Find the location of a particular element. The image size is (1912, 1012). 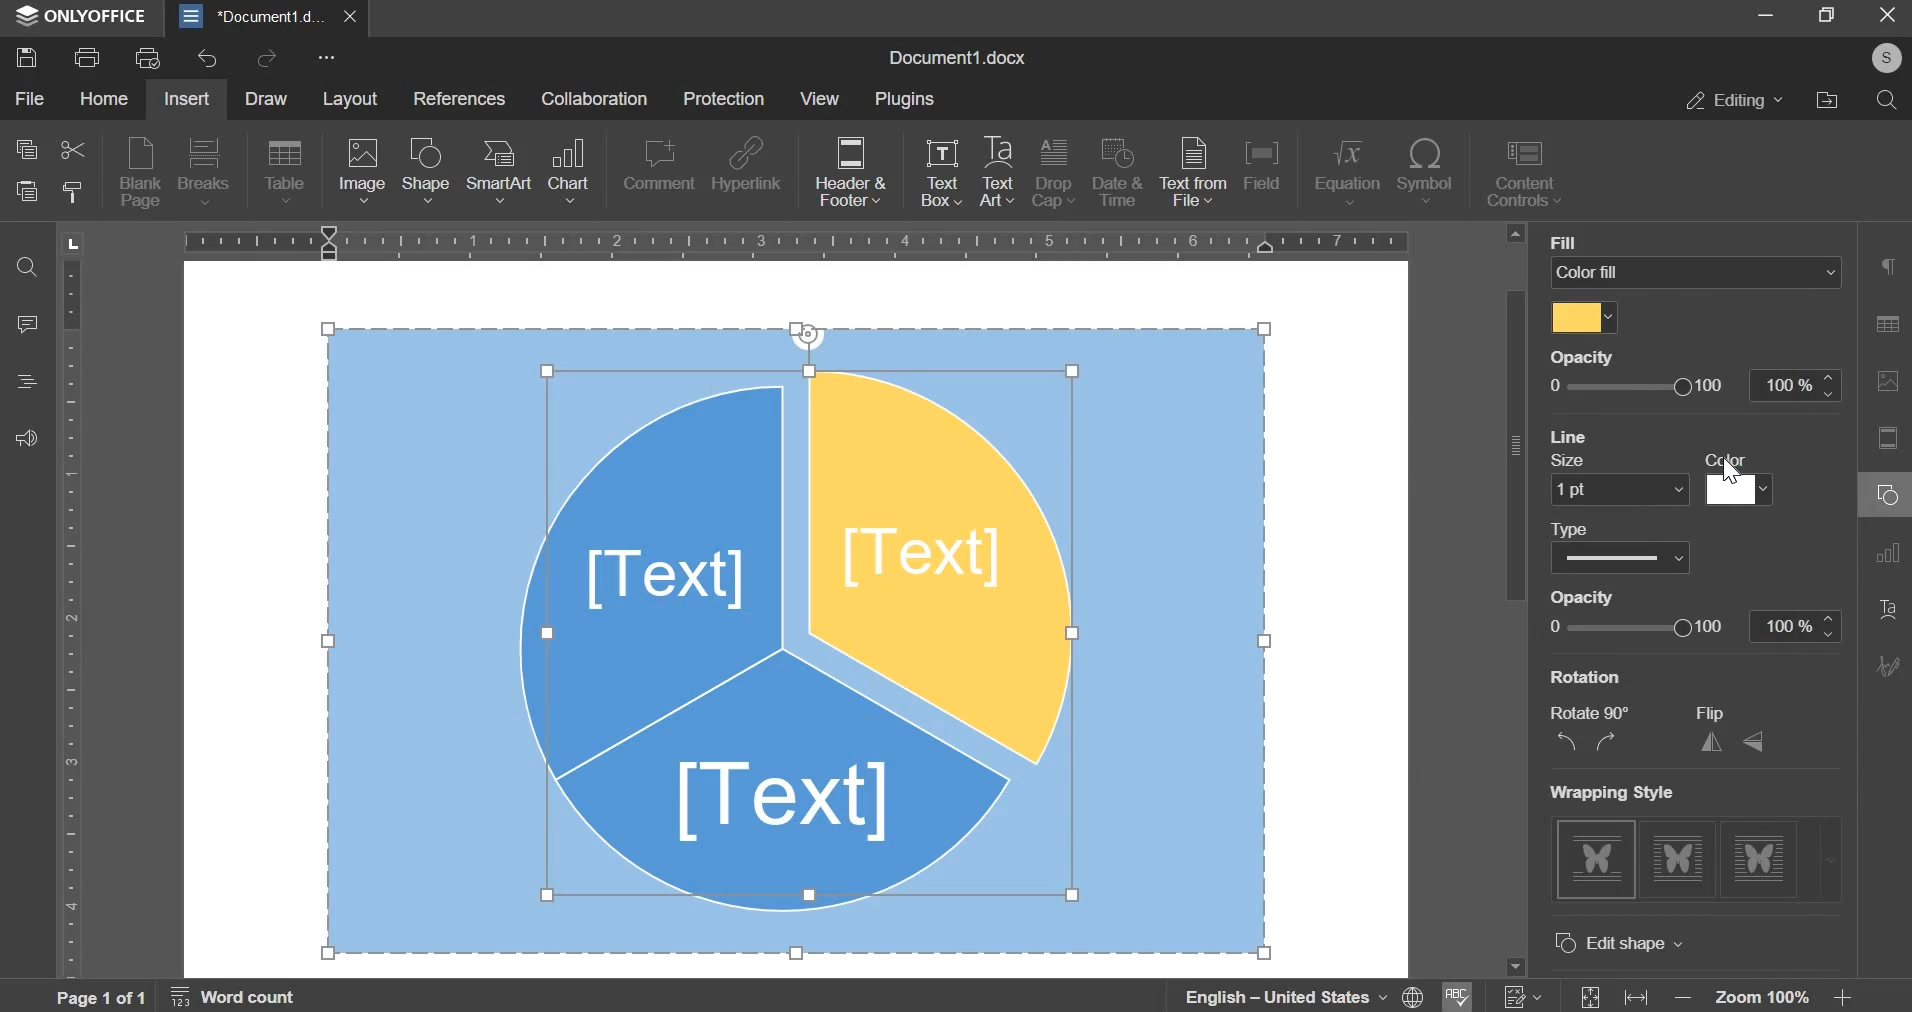

view is located at coordinates (824, 101).